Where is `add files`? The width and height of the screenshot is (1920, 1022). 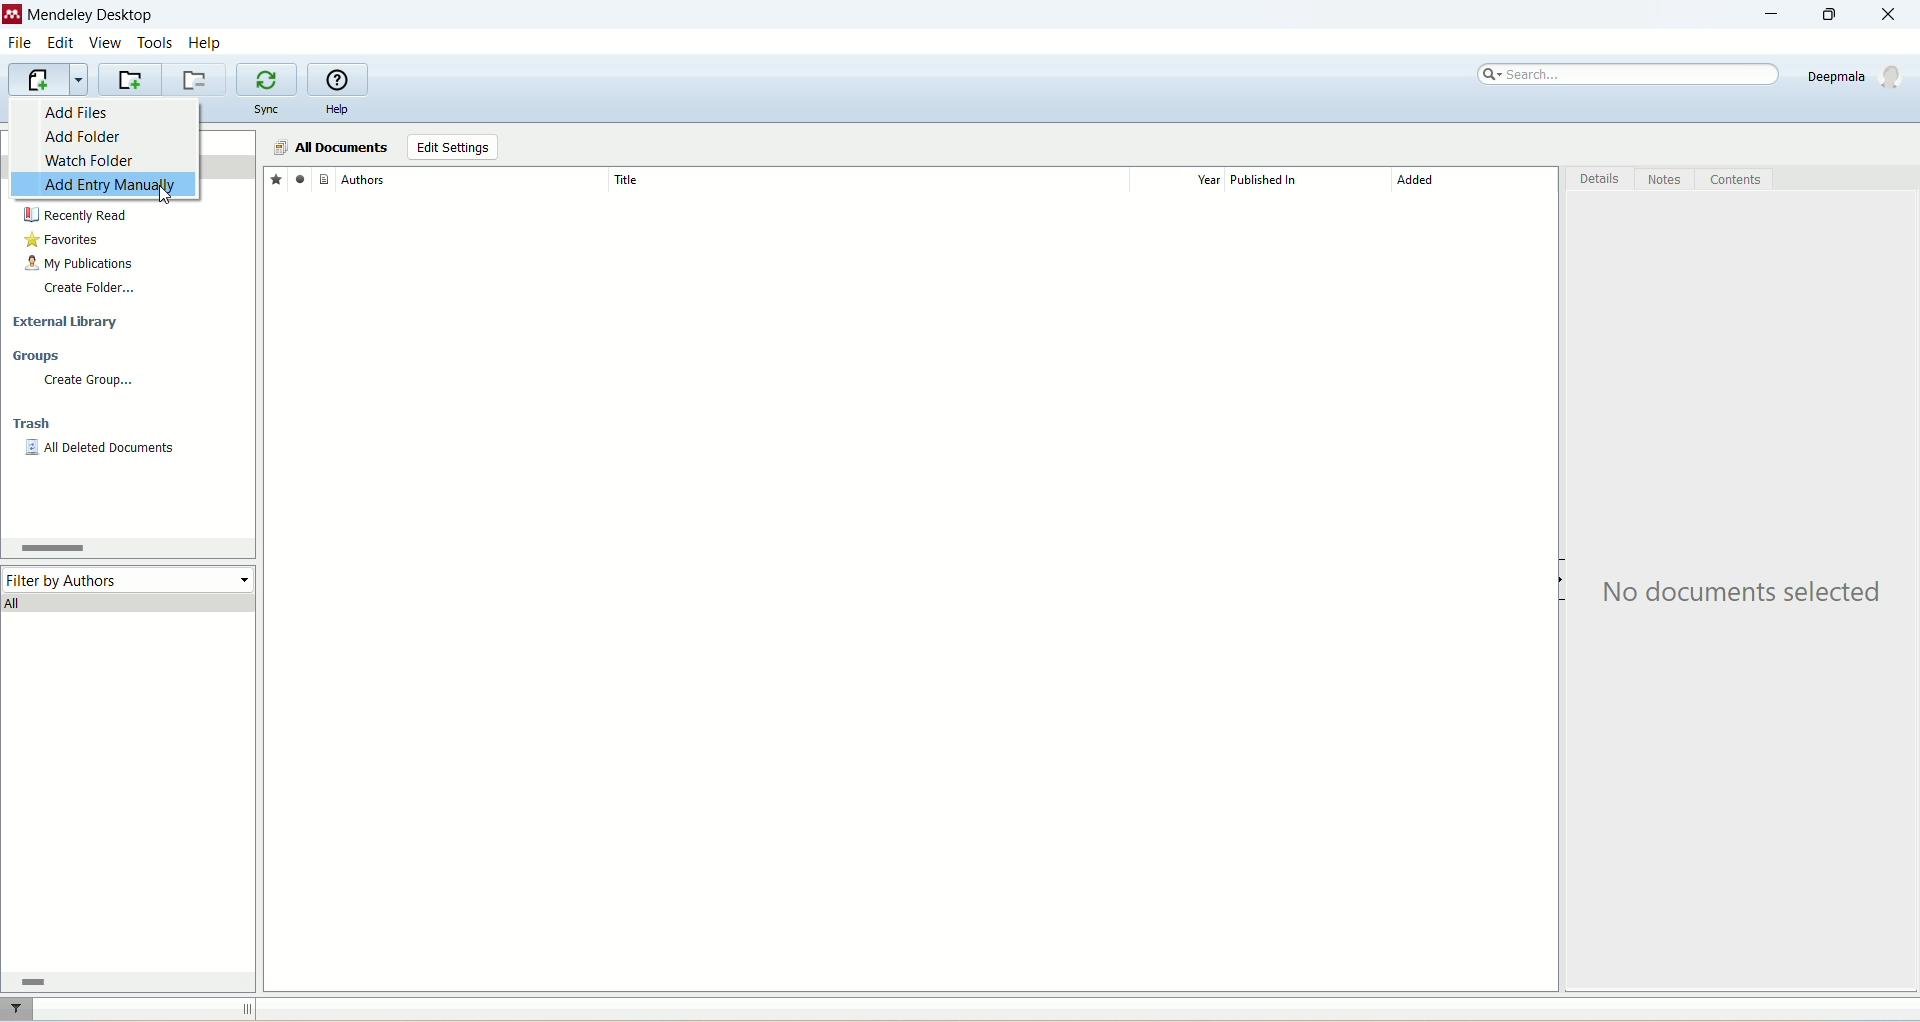 add files is located at coordinates (86, 112).